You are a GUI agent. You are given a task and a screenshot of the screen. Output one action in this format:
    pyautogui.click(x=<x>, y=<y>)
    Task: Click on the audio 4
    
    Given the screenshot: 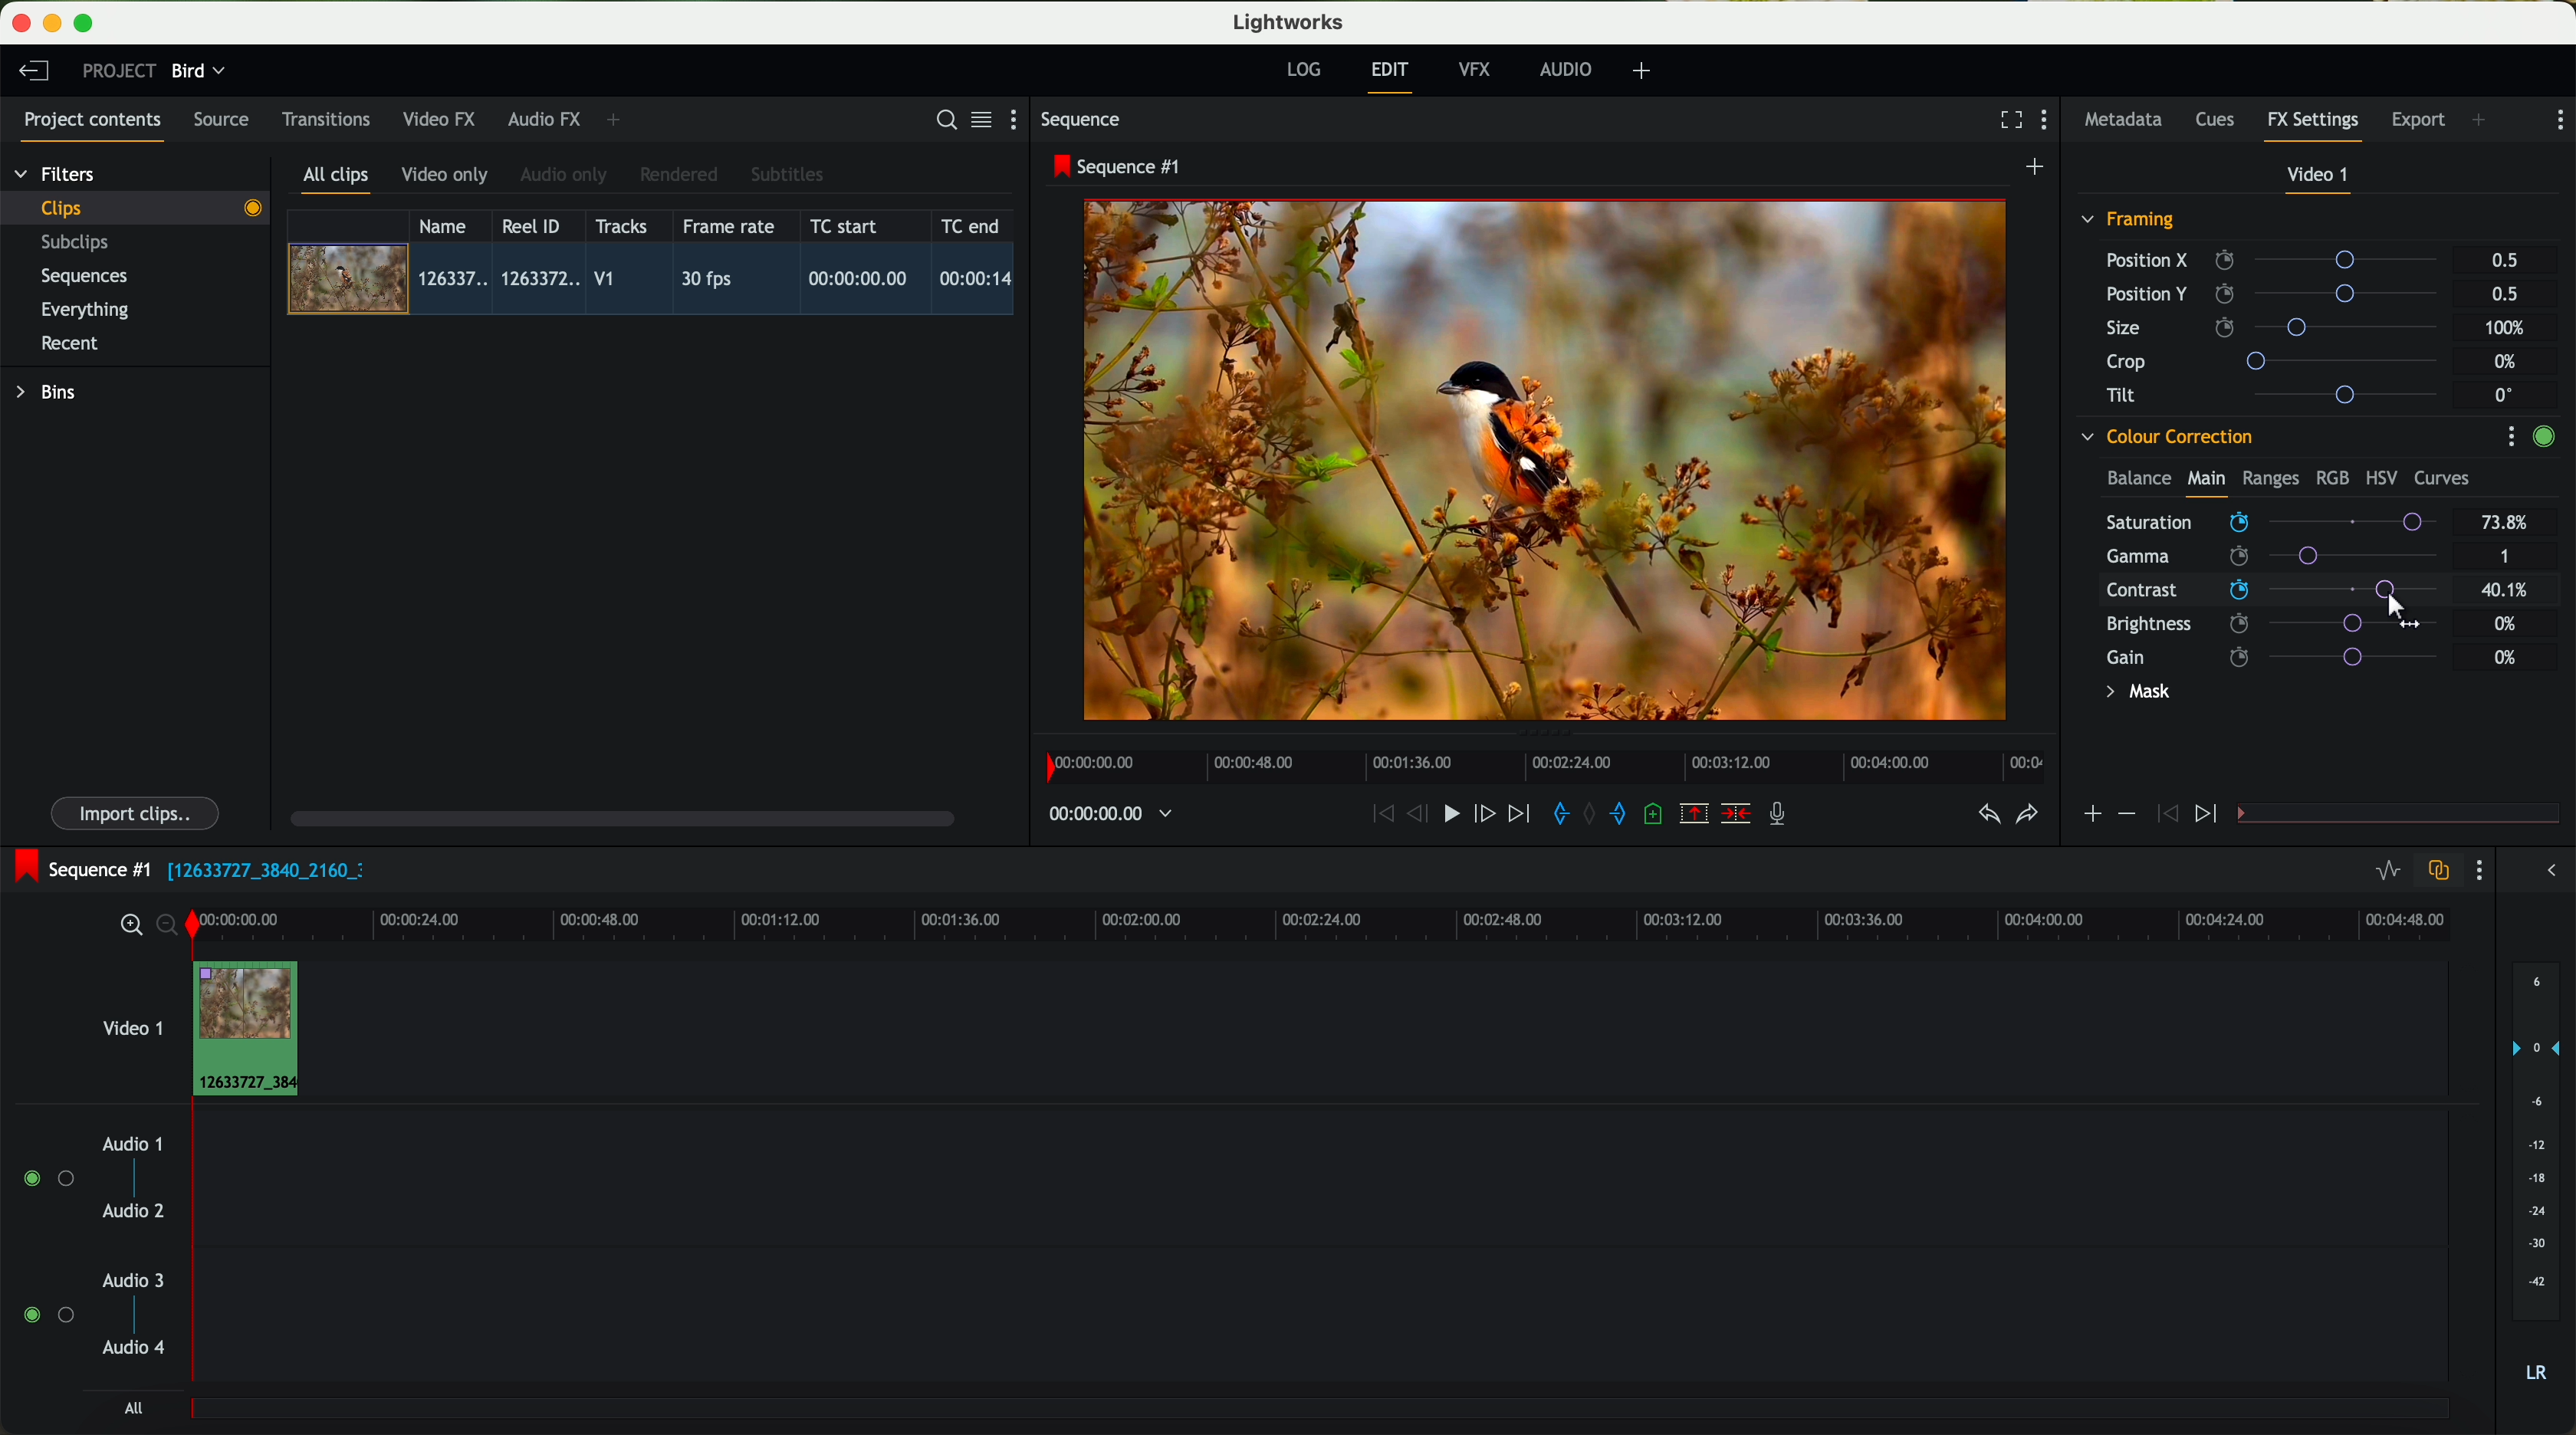 What is the action you would take?
    pyautogui.click(x=135, y=1348)
    